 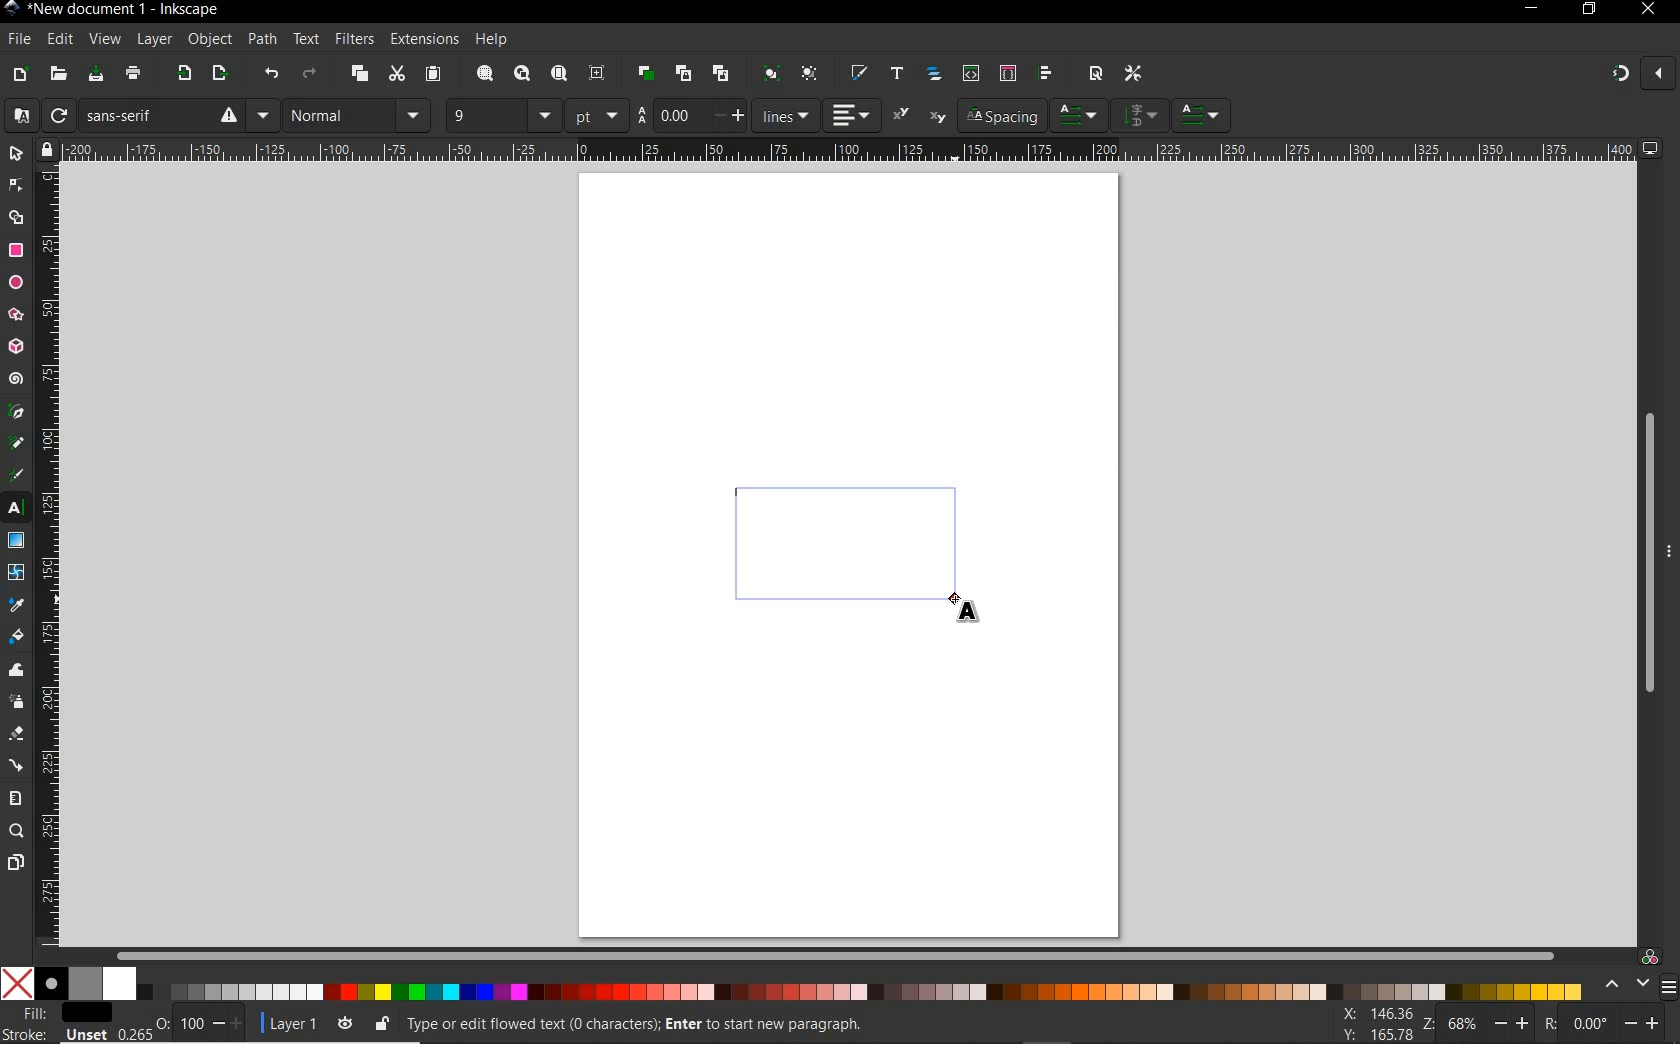 What do you see at coordinates (16, 381) in the screenshot?
I see `spiral tool` at bounding box center [16, 381].